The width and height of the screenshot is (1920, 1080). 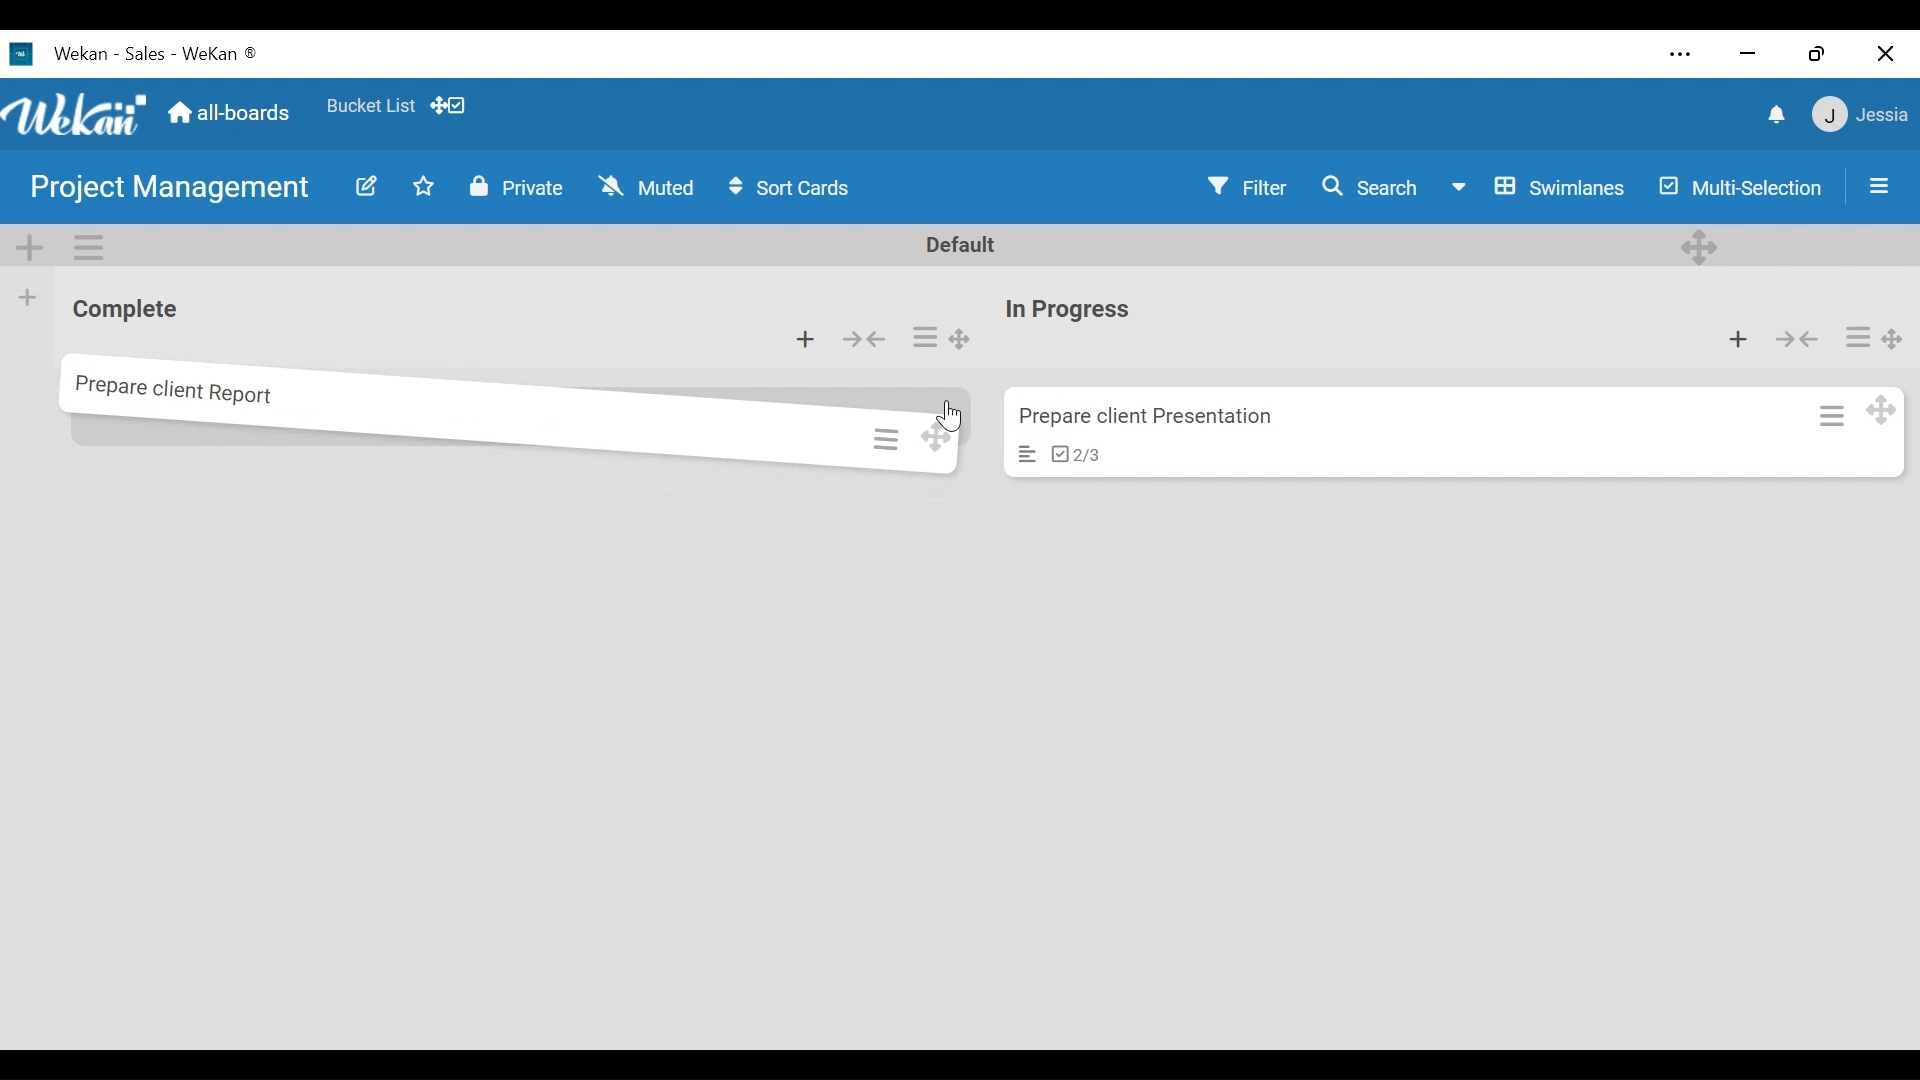 What do you see at coordinates (1744, 53) in the screenshot?
I see `minimize` at bounding box center [1744, 53].